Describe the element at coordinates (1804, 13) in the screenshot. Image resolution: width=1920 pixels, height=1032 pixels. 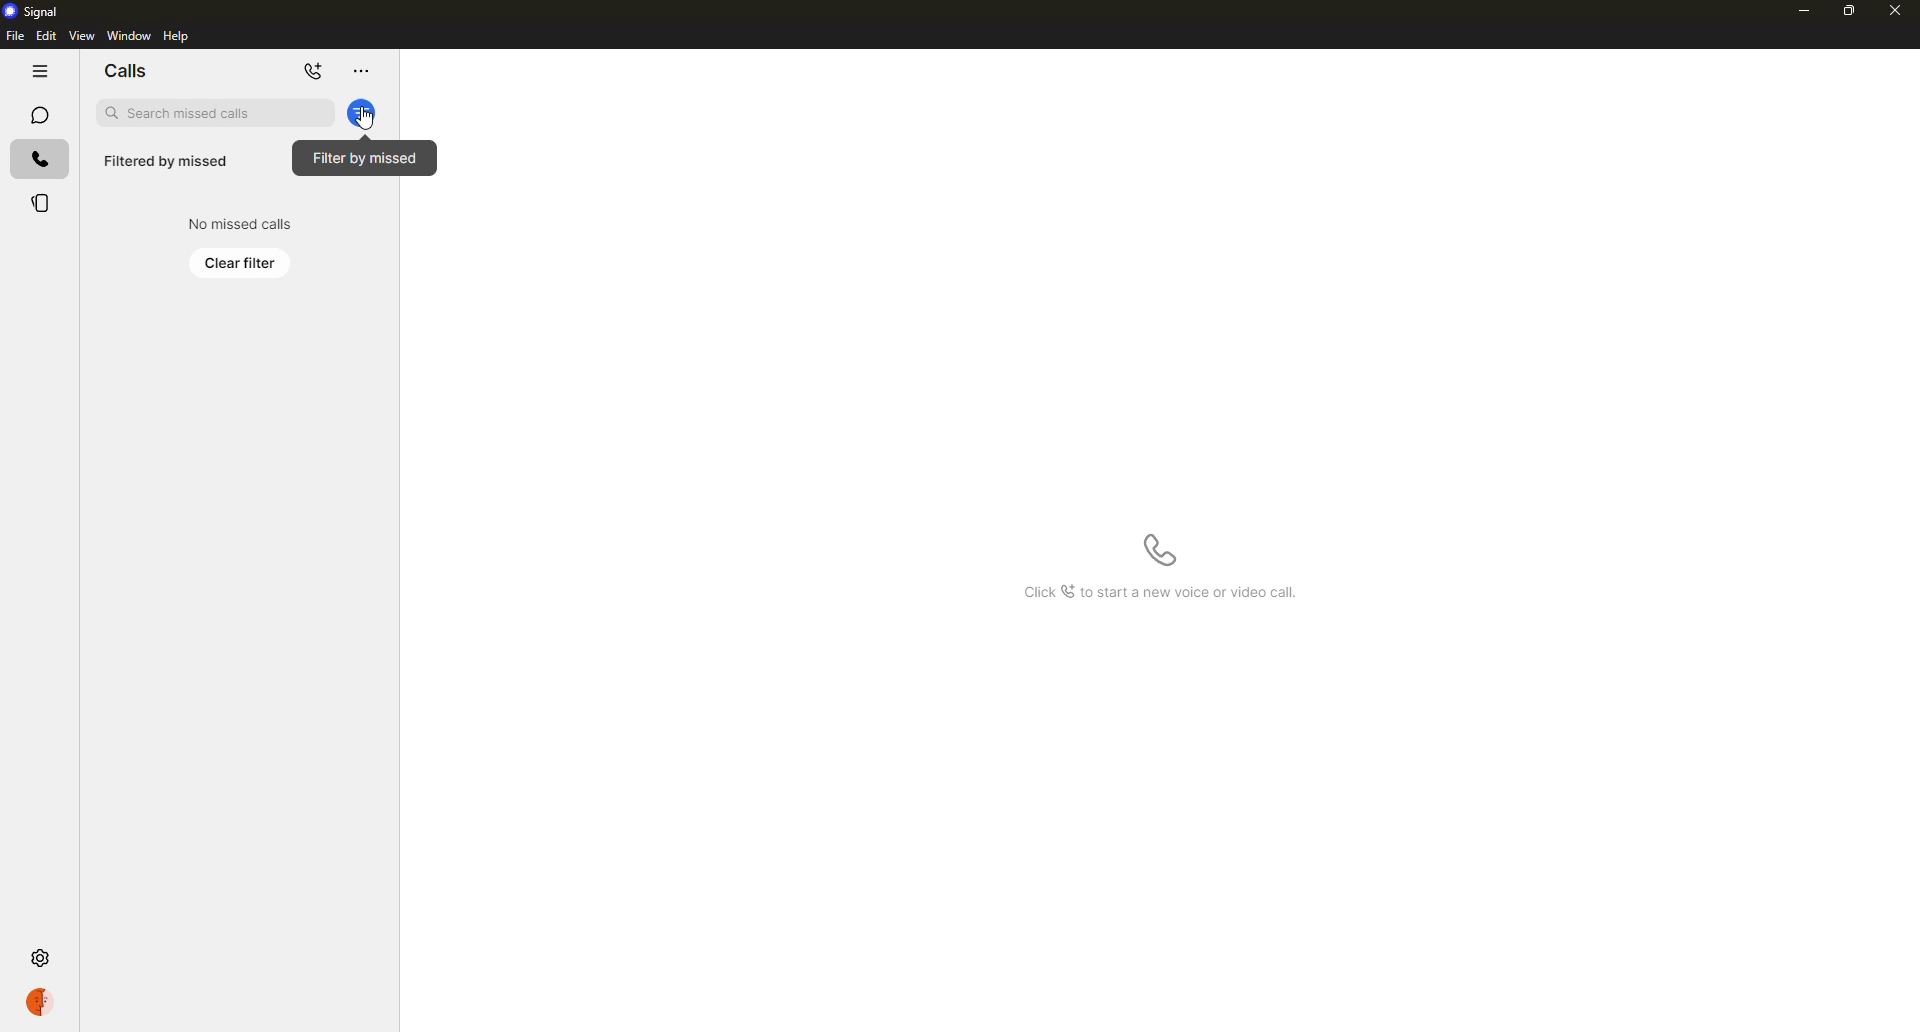
I see `minimize` at that location.